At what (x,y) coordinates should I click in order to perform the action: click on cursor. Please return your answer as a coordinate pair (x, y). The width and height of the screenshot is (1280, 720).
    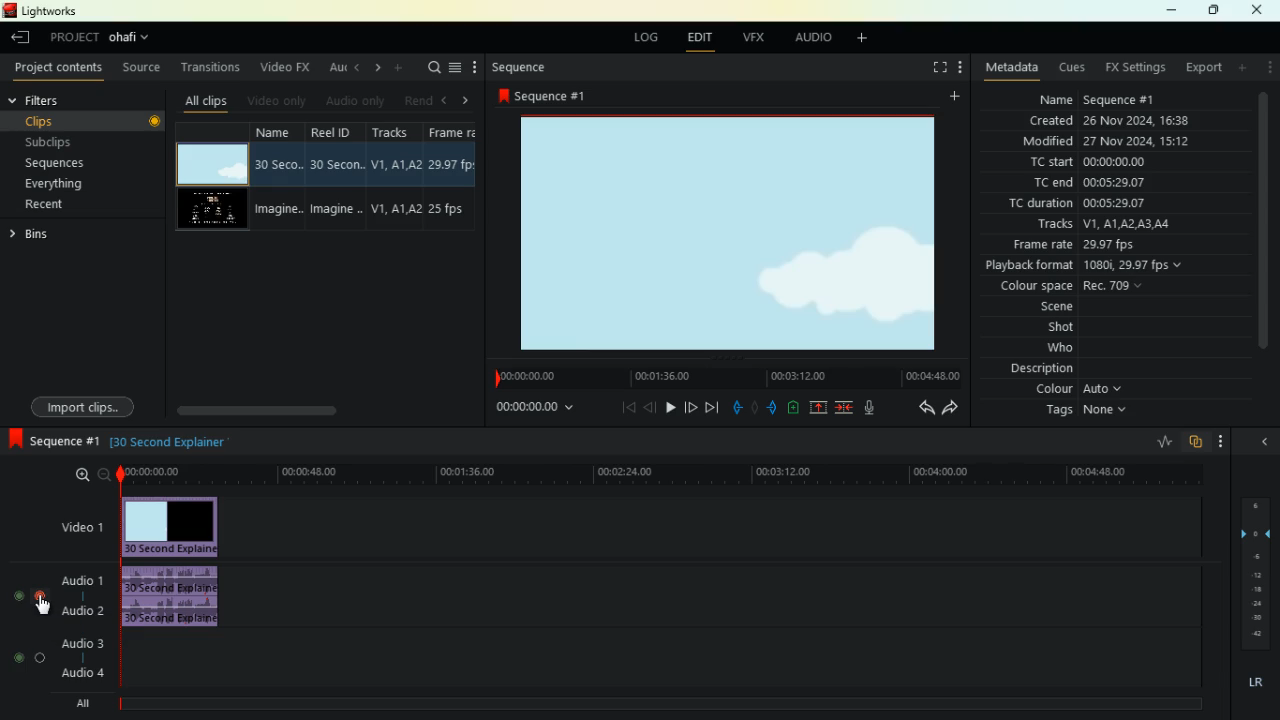
    Looking at the image, I should click on (44, 607).